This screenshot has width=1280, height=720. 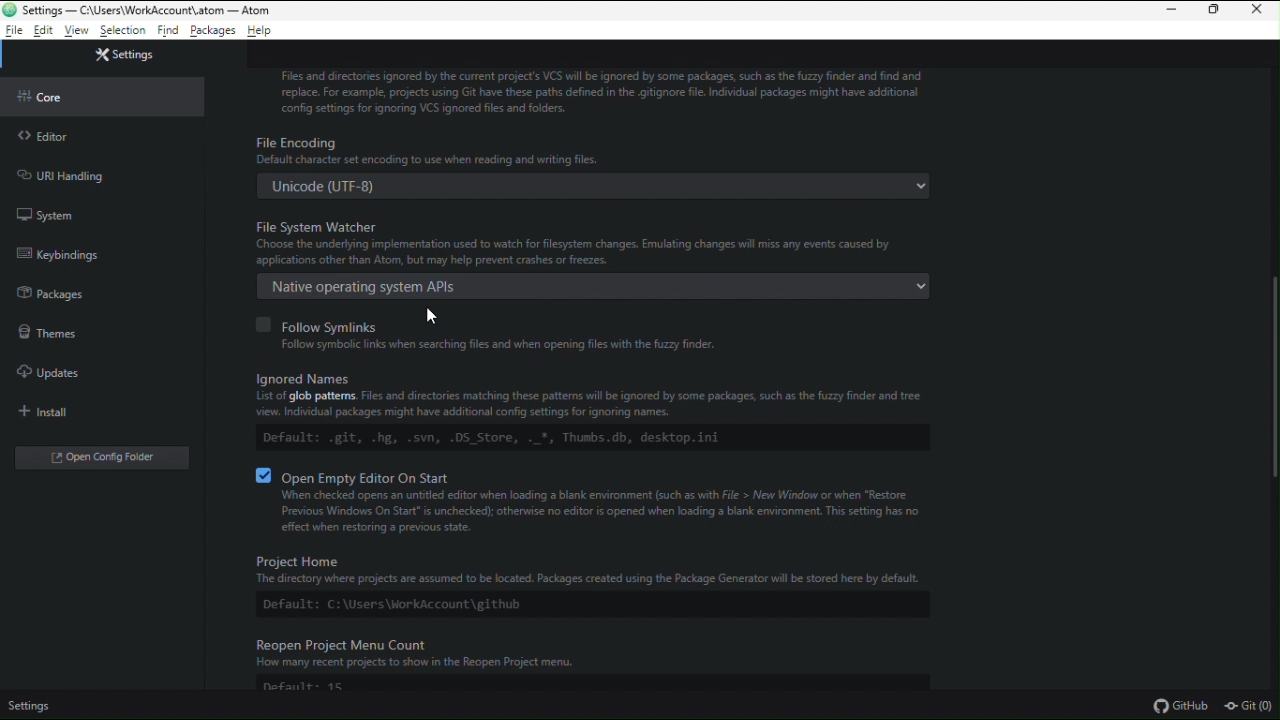 What do you see at coordinates (600, 89) in the screenshot?
I see `Text` at bounding box center [600, 89].